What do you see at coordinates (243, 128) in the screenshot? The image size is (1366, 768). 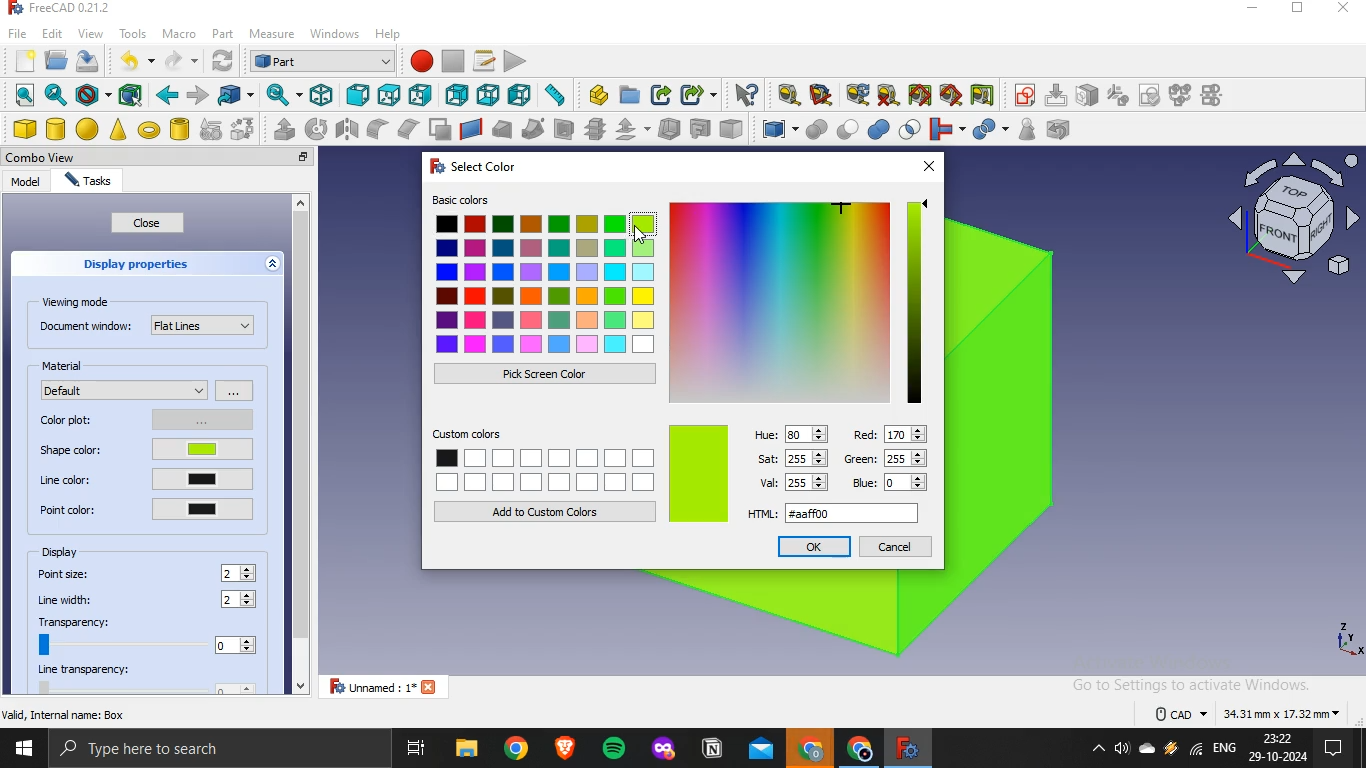 I see `shape builder` at bounding box center [243, 128].